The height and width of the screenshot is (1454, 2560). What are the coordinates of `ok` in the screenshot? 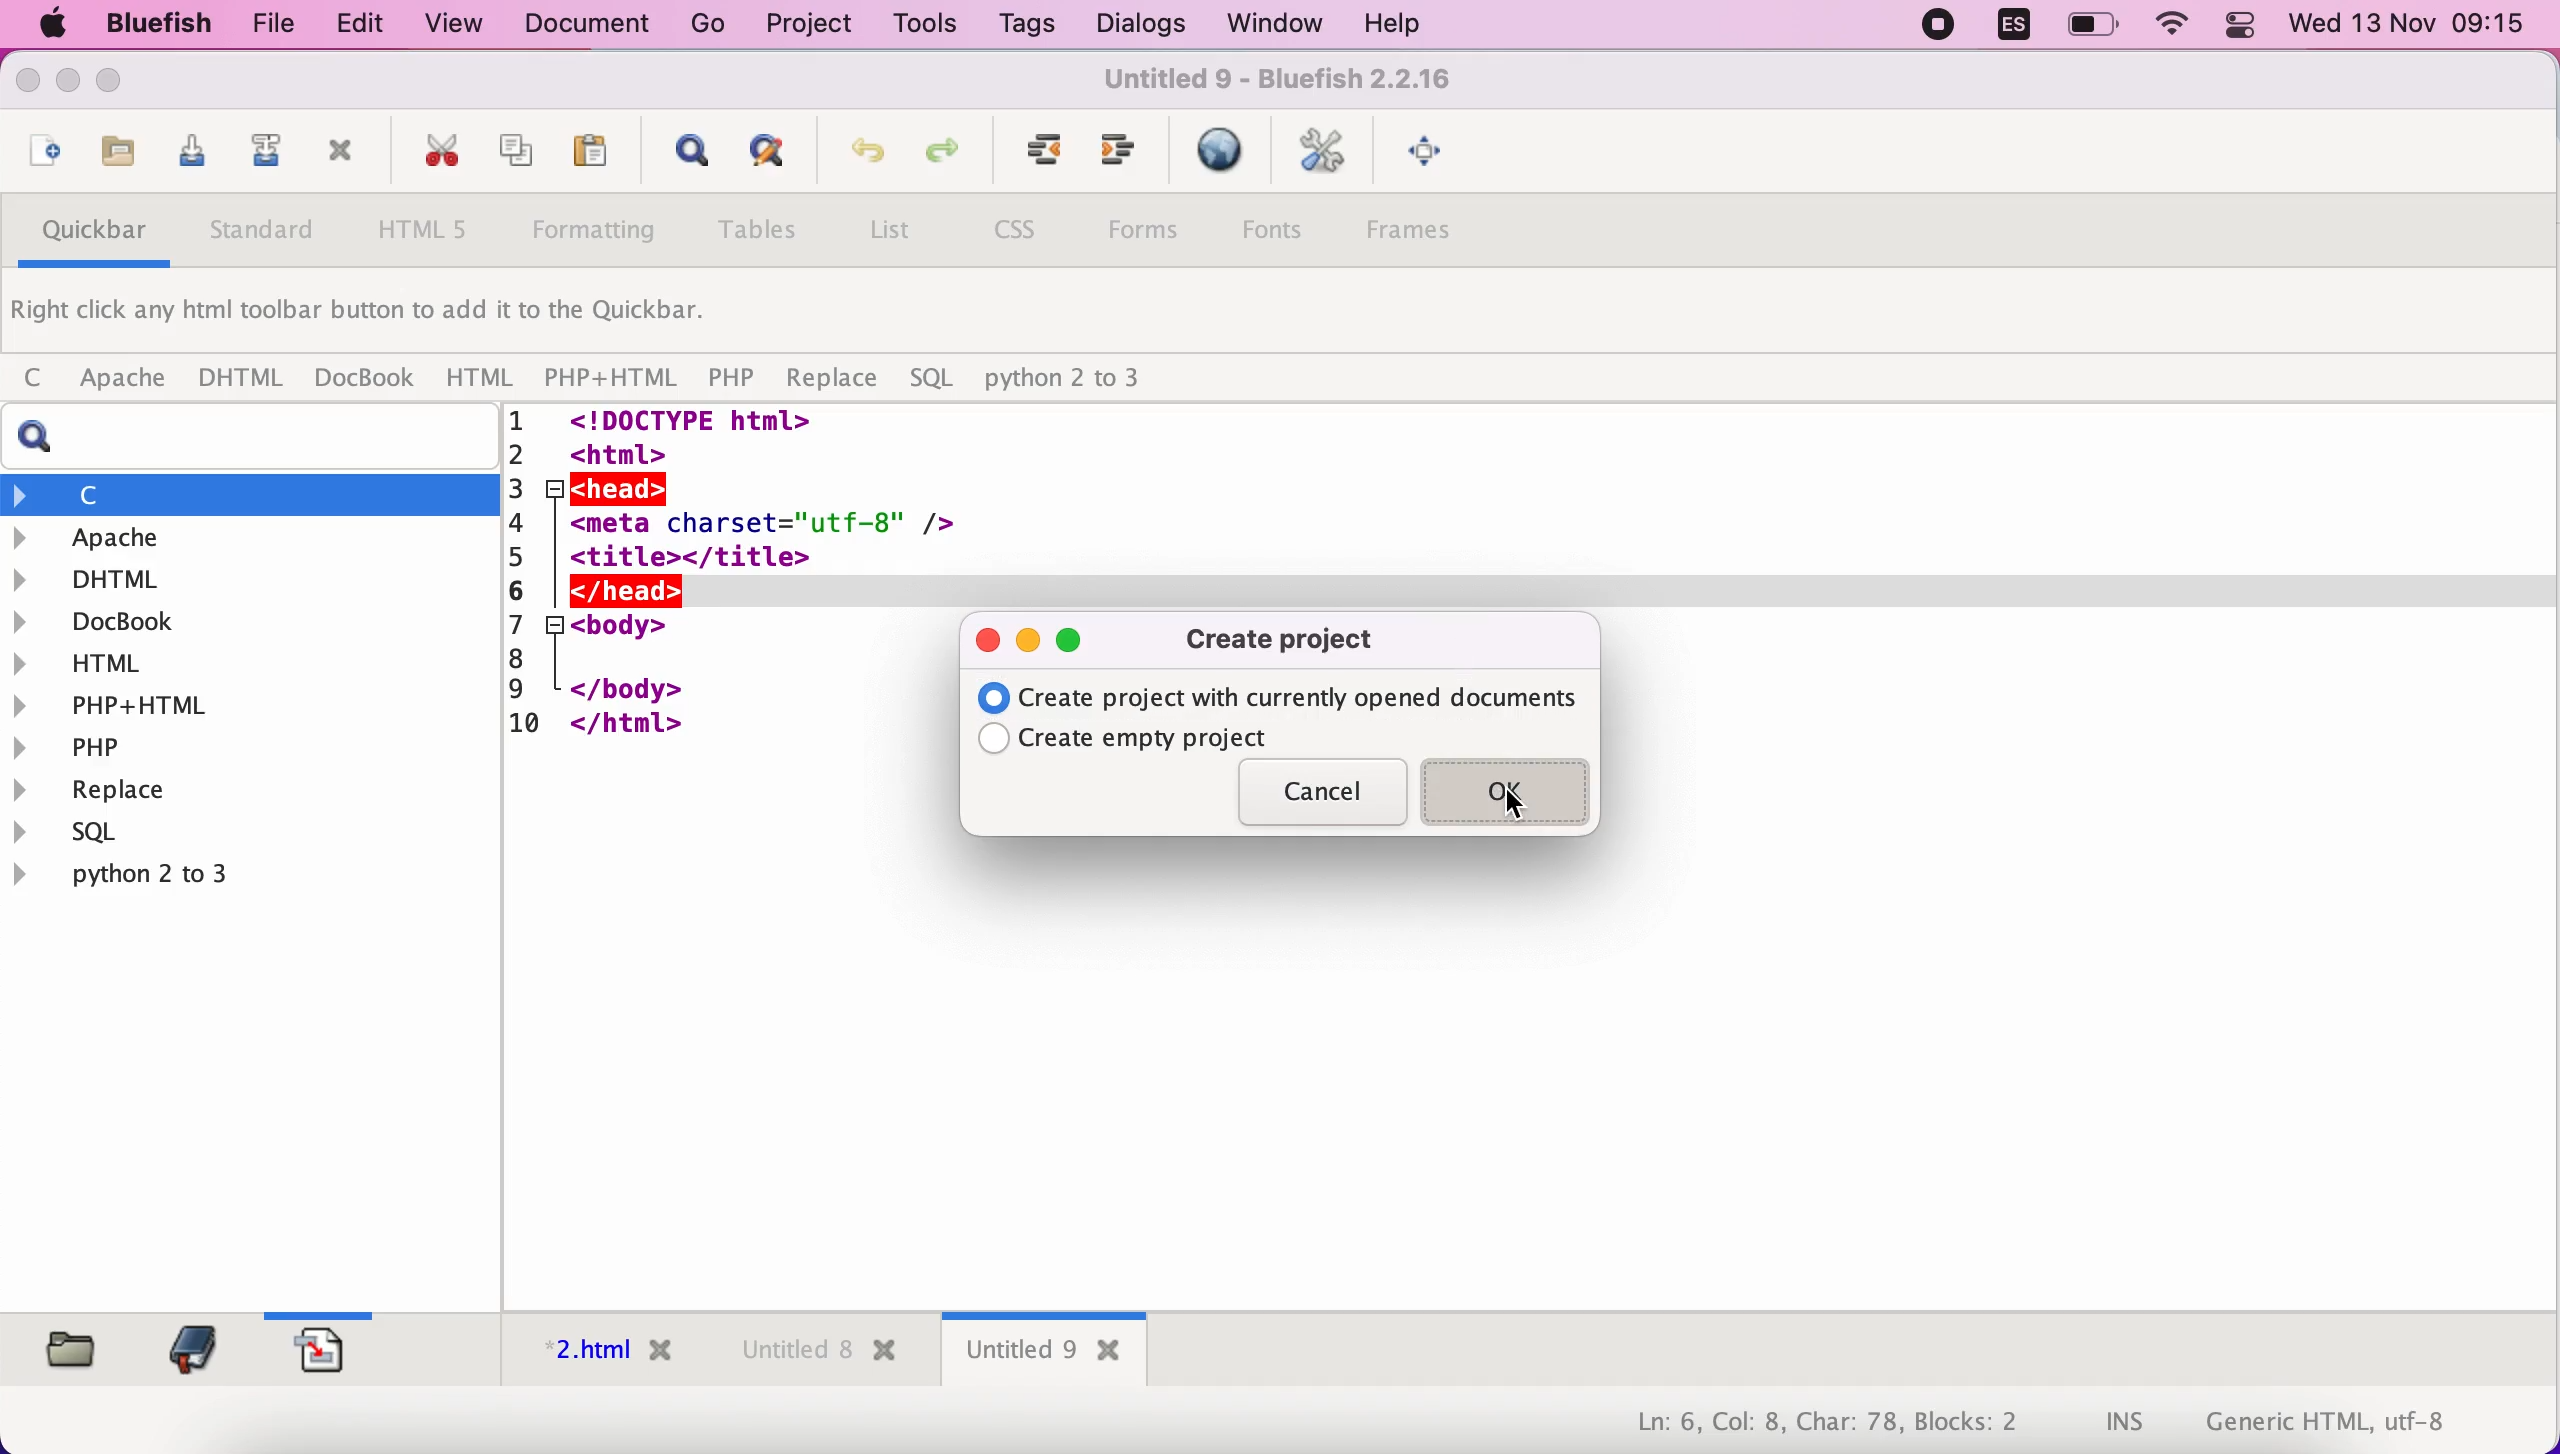 It's located at (1510, 791).